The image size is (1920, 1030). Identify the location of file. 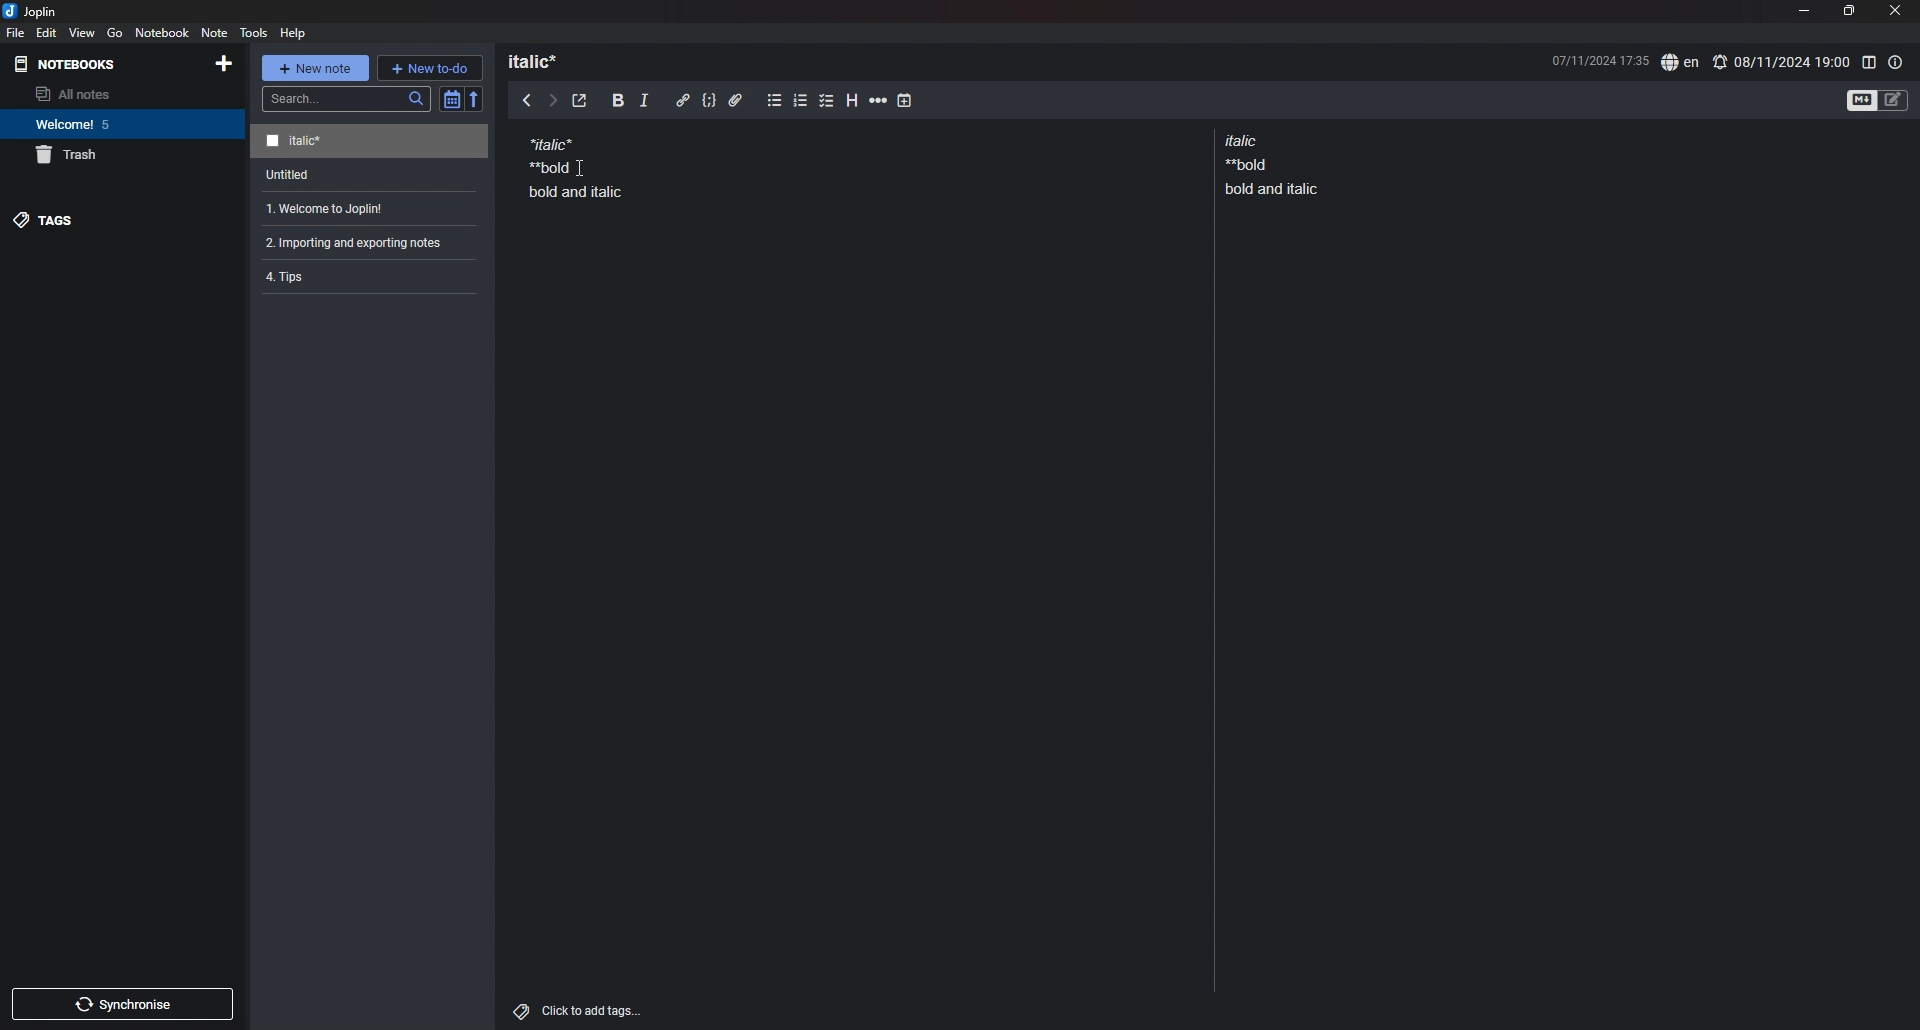
(16, 32).